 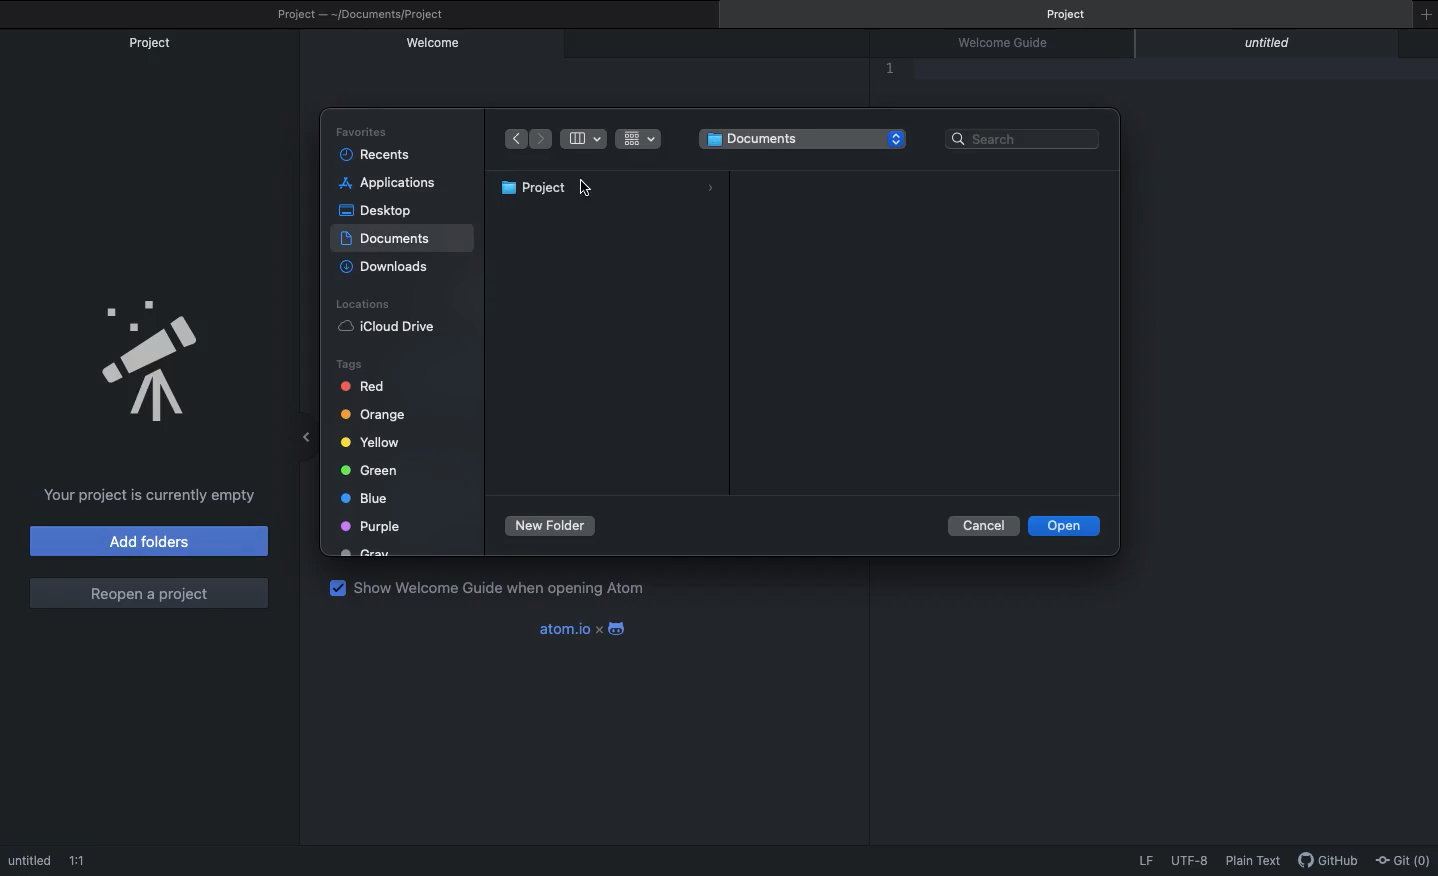 I want to click on Show welcome guide when opening Atom, so click(x=494, y=588).